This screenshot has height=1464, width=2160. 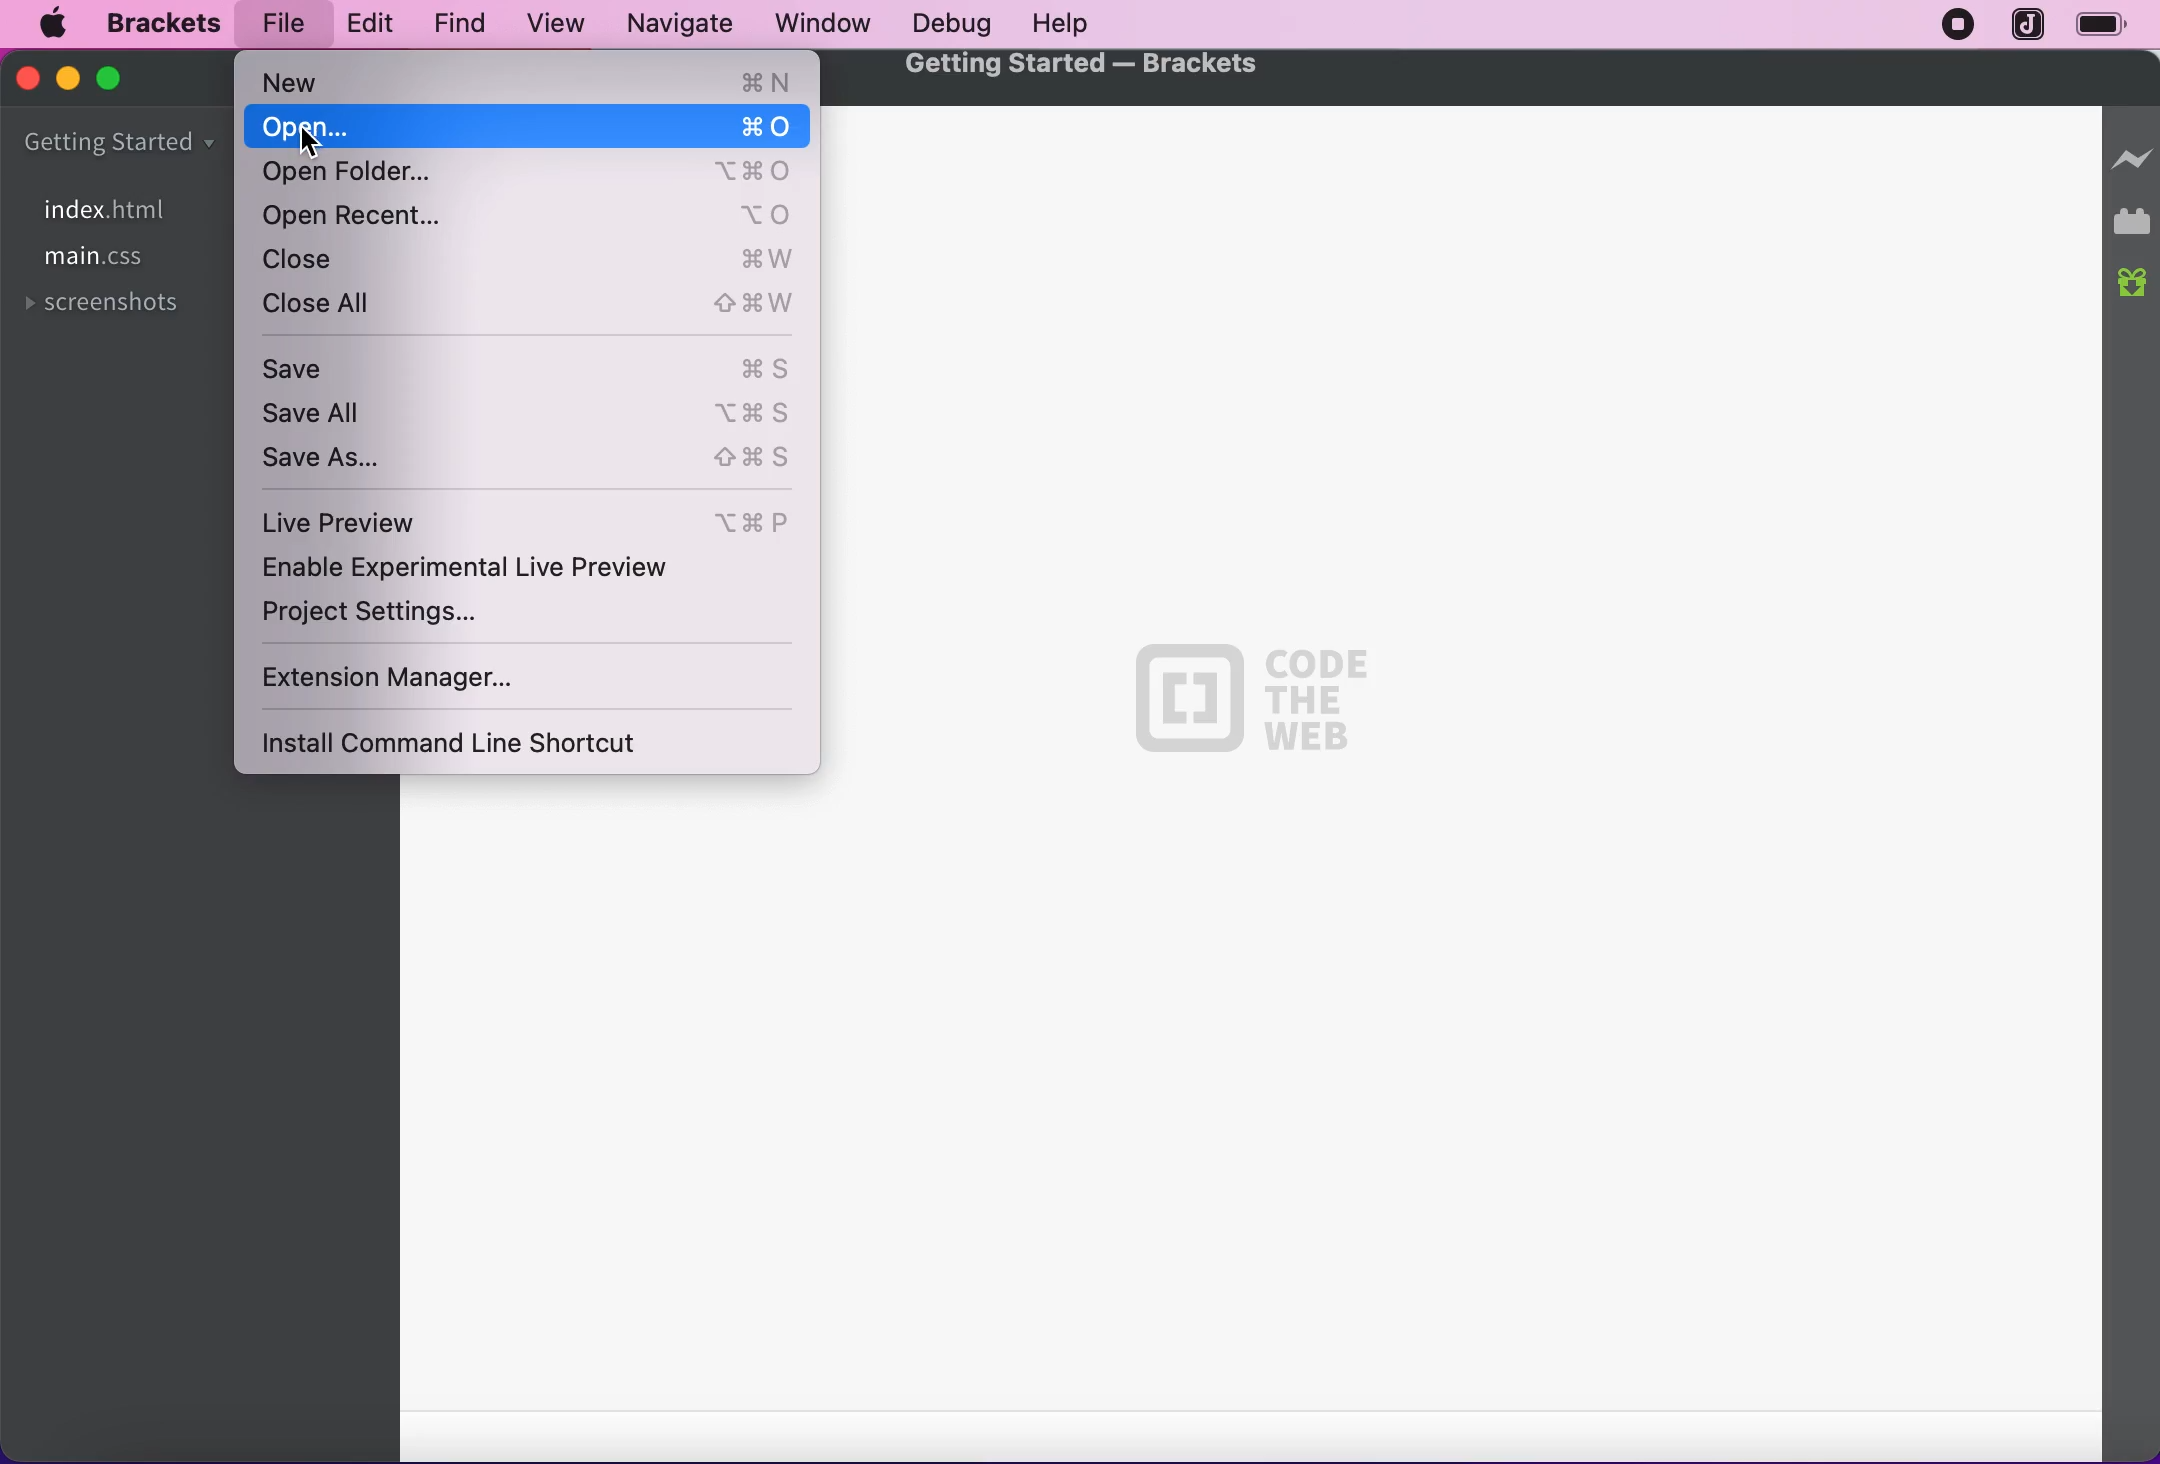 I want to click on main.css, so click(x=95, y=257).